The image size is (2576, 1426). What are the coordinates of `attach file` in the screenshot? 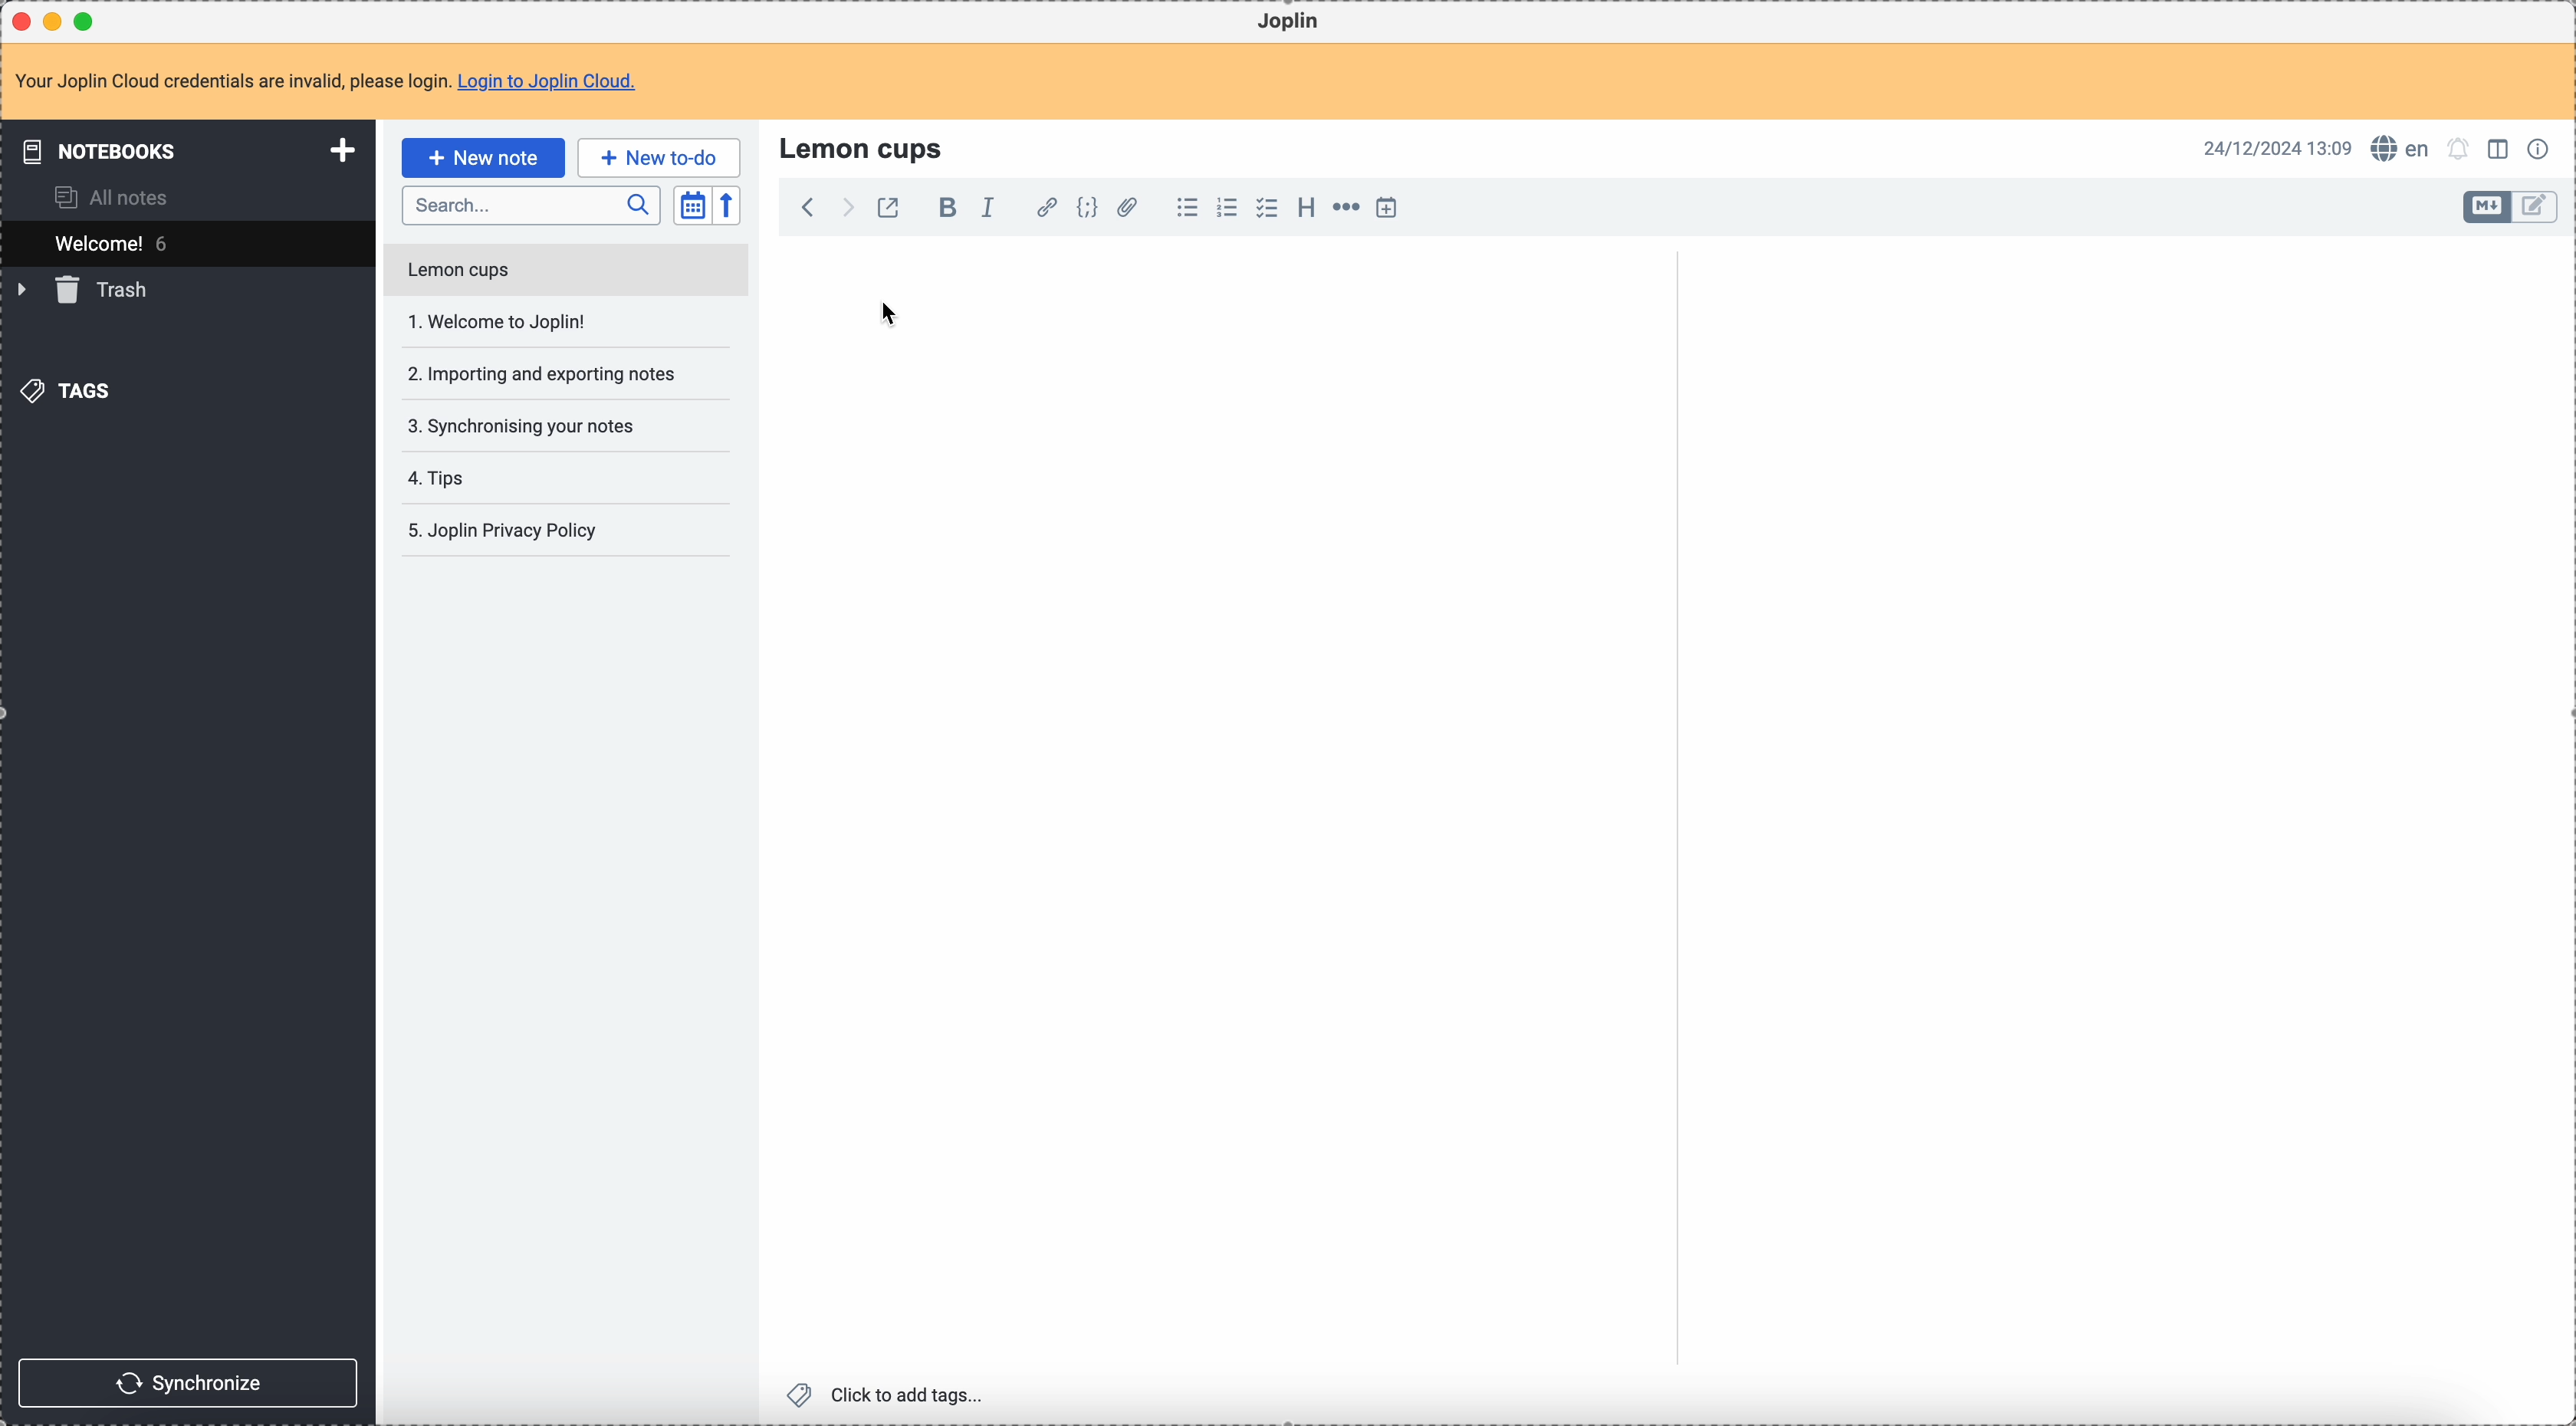 It's located at (1124, 209).